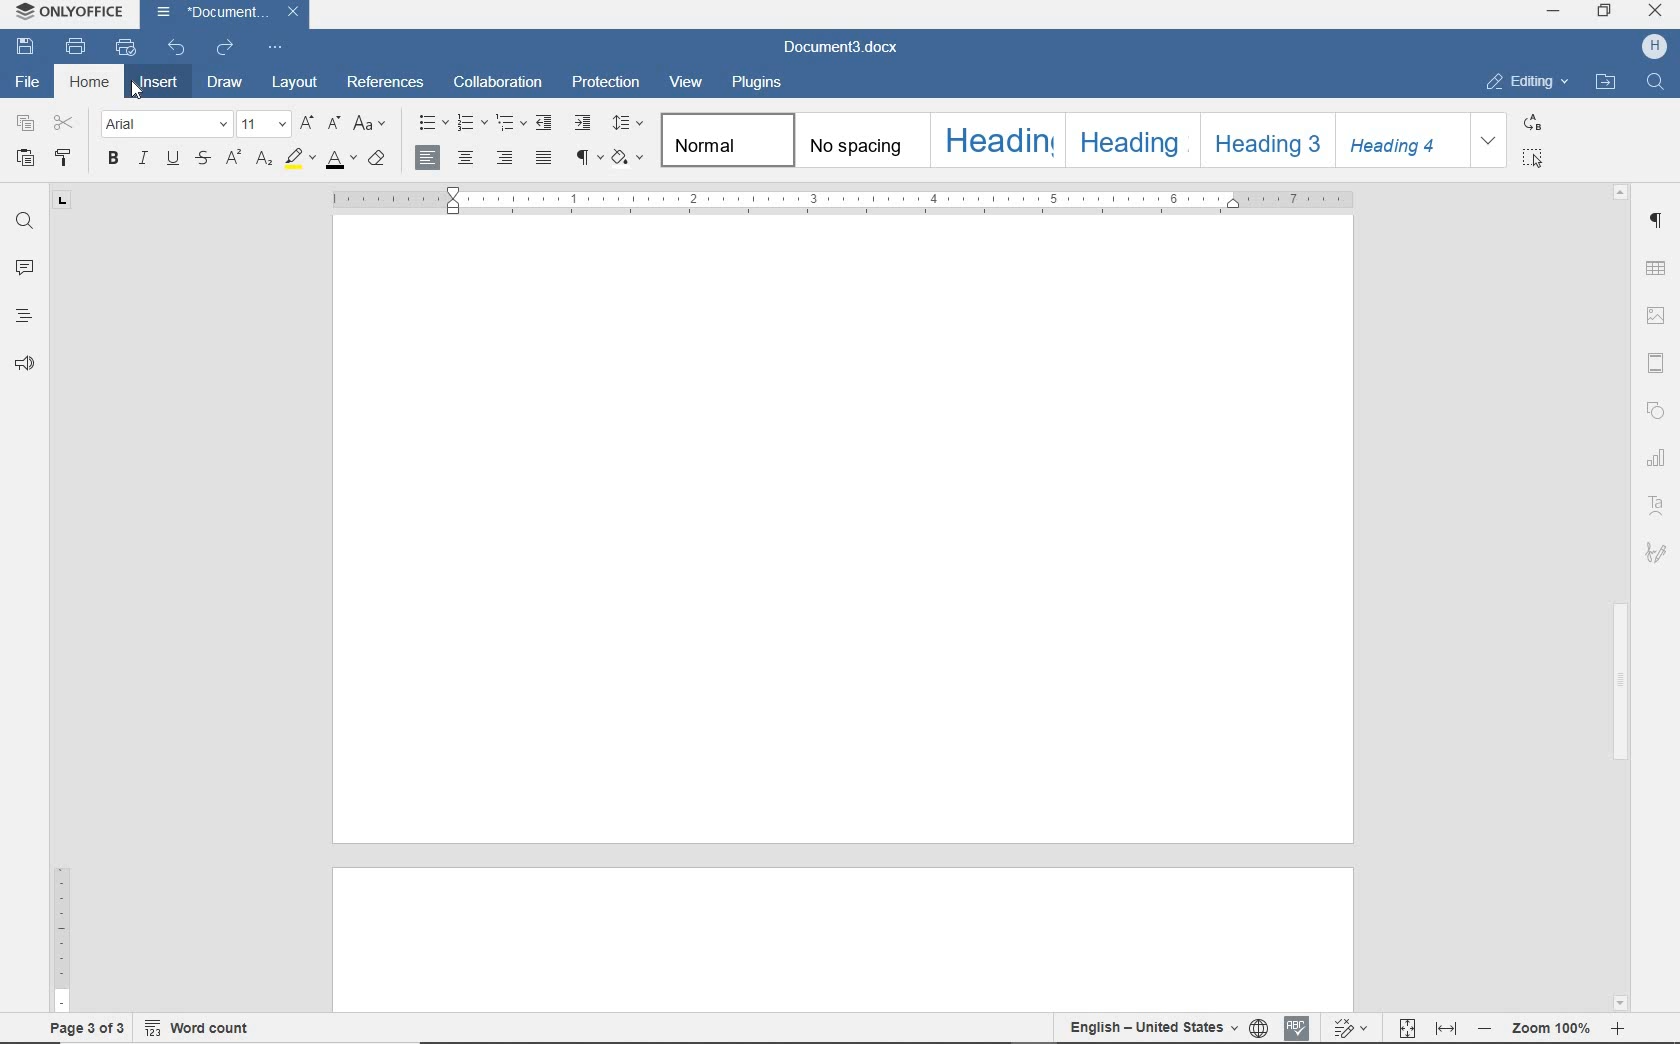  Describe the element at coordinates (1445, 1028) in the screenshot. I see `FIT TO WIDTH` at that location.